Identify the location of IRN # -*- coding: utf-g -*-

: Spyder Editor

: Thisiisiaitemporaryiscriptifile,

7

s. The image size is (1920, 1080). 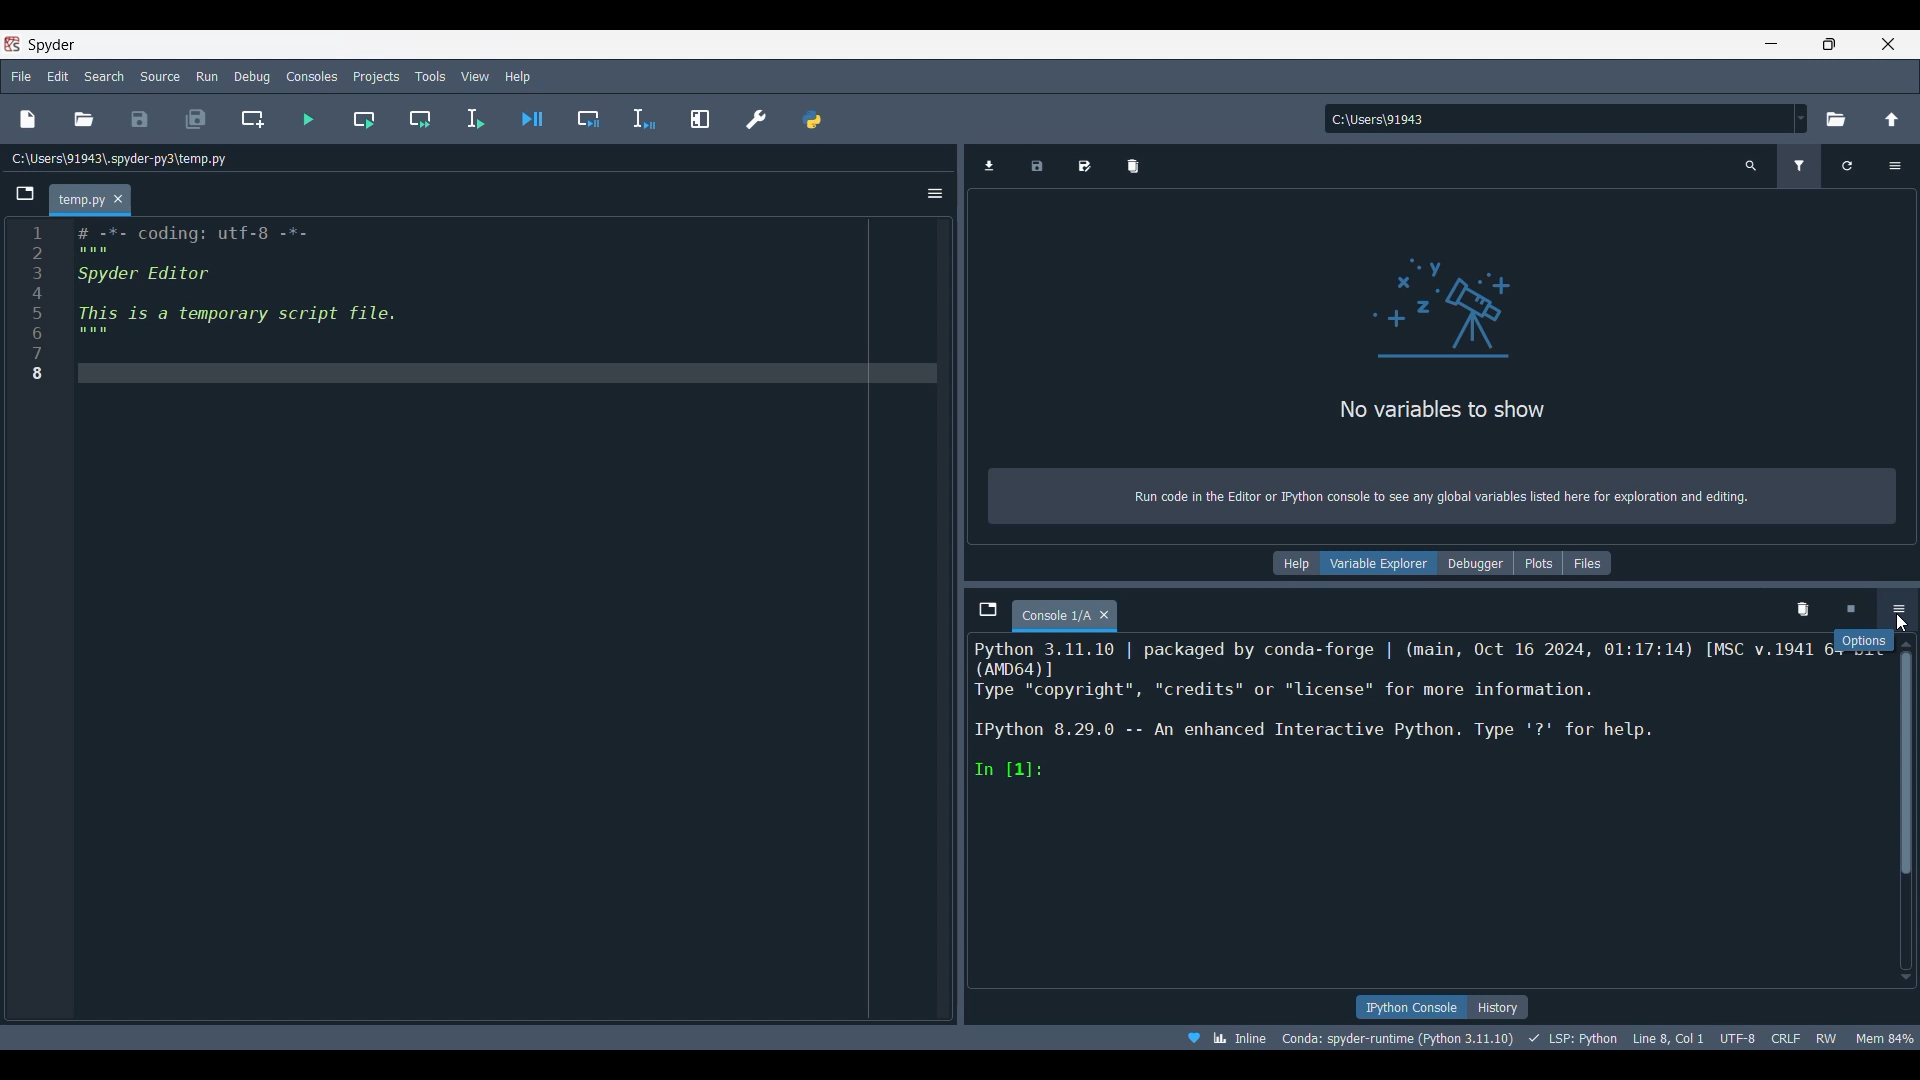
(293, 311).